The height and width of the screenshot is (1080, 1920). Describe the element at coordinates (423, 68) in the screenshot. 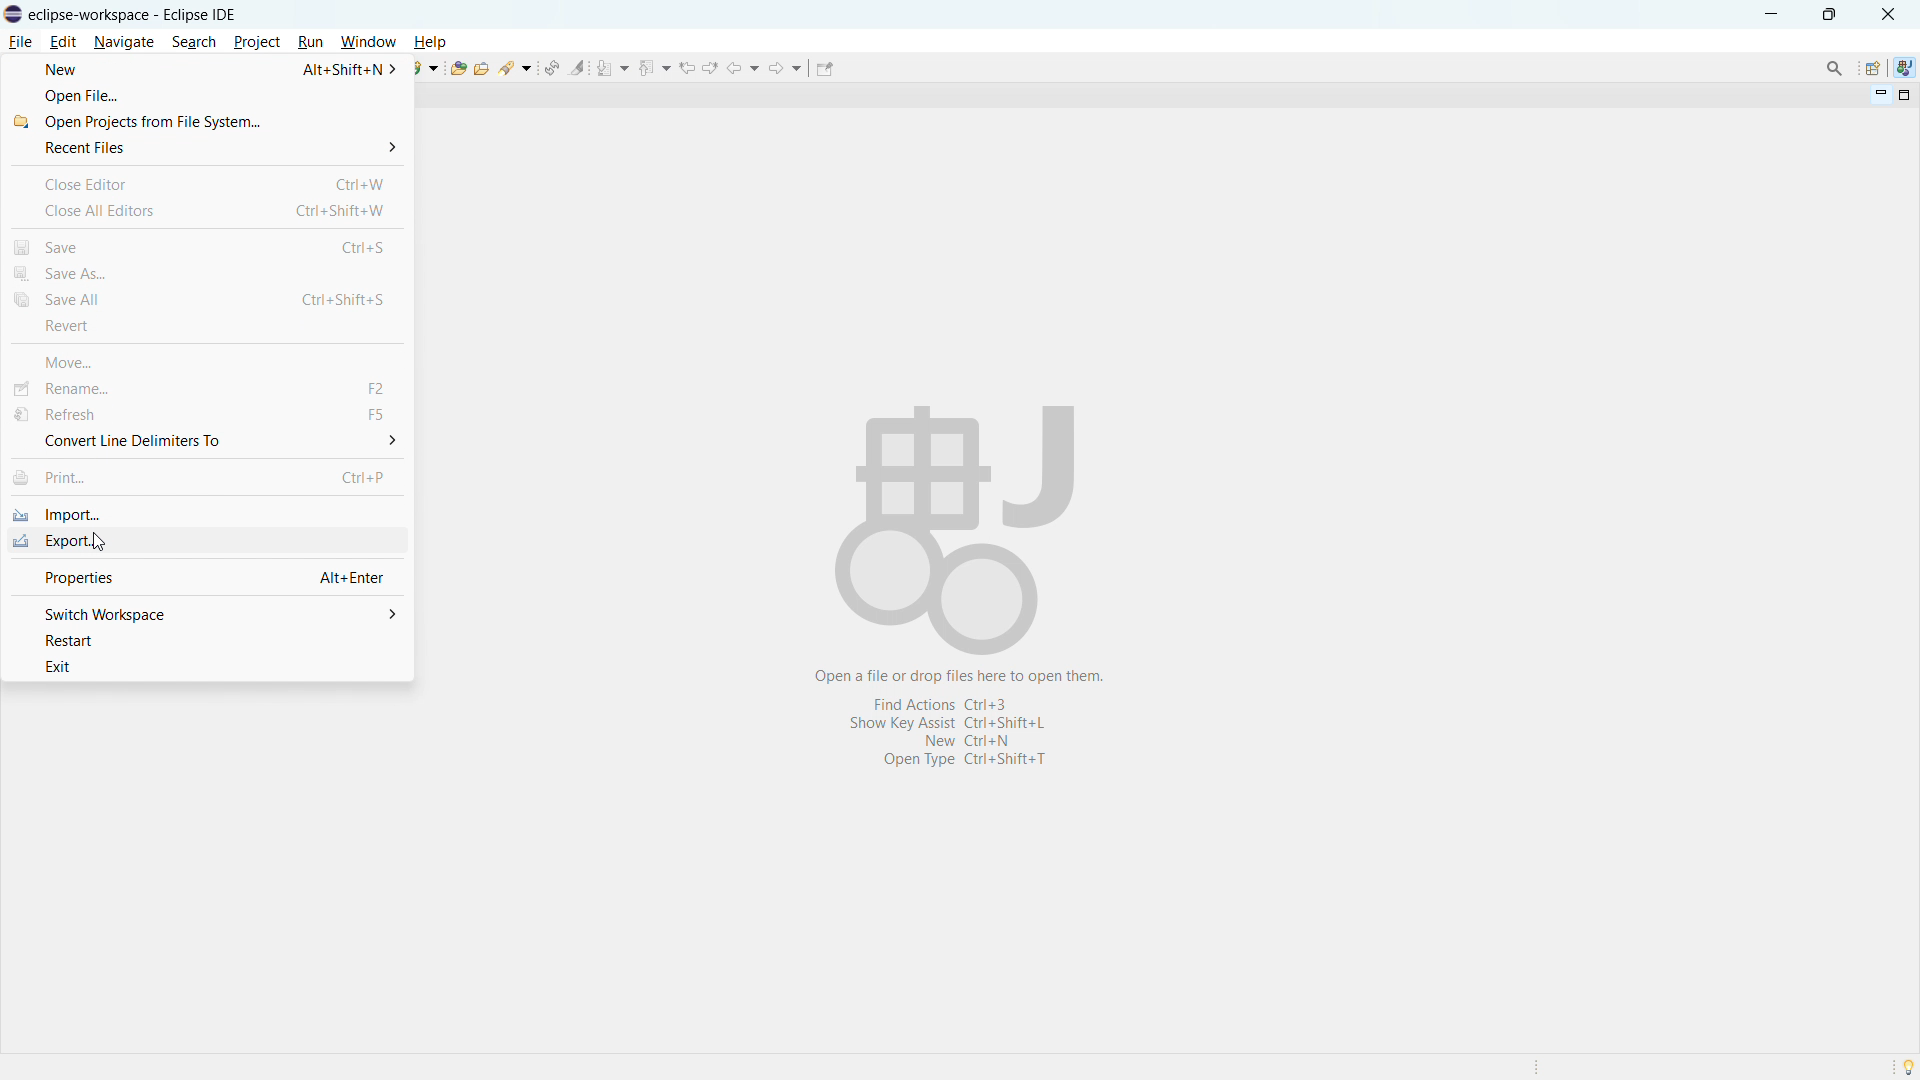

I see `new java class` at that location.